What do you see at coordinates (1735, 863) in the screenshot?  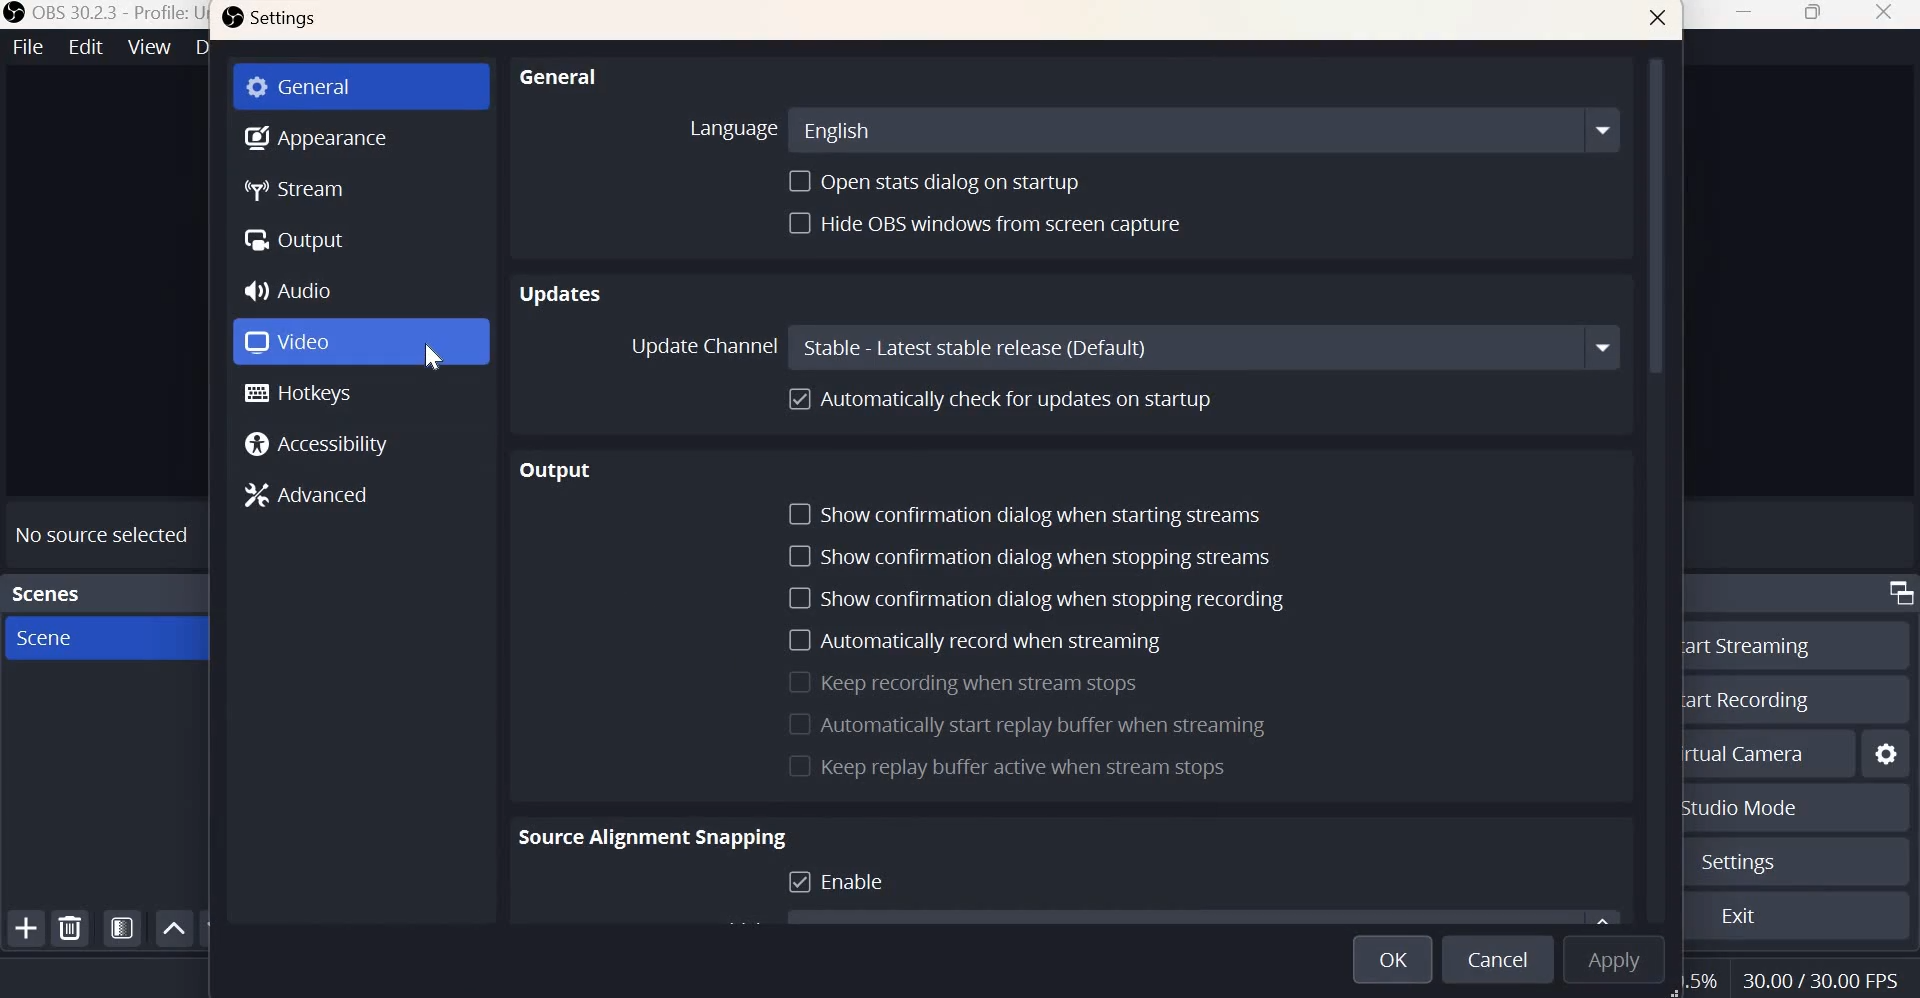 I see `Settings` at bounding box center [1735, 863].